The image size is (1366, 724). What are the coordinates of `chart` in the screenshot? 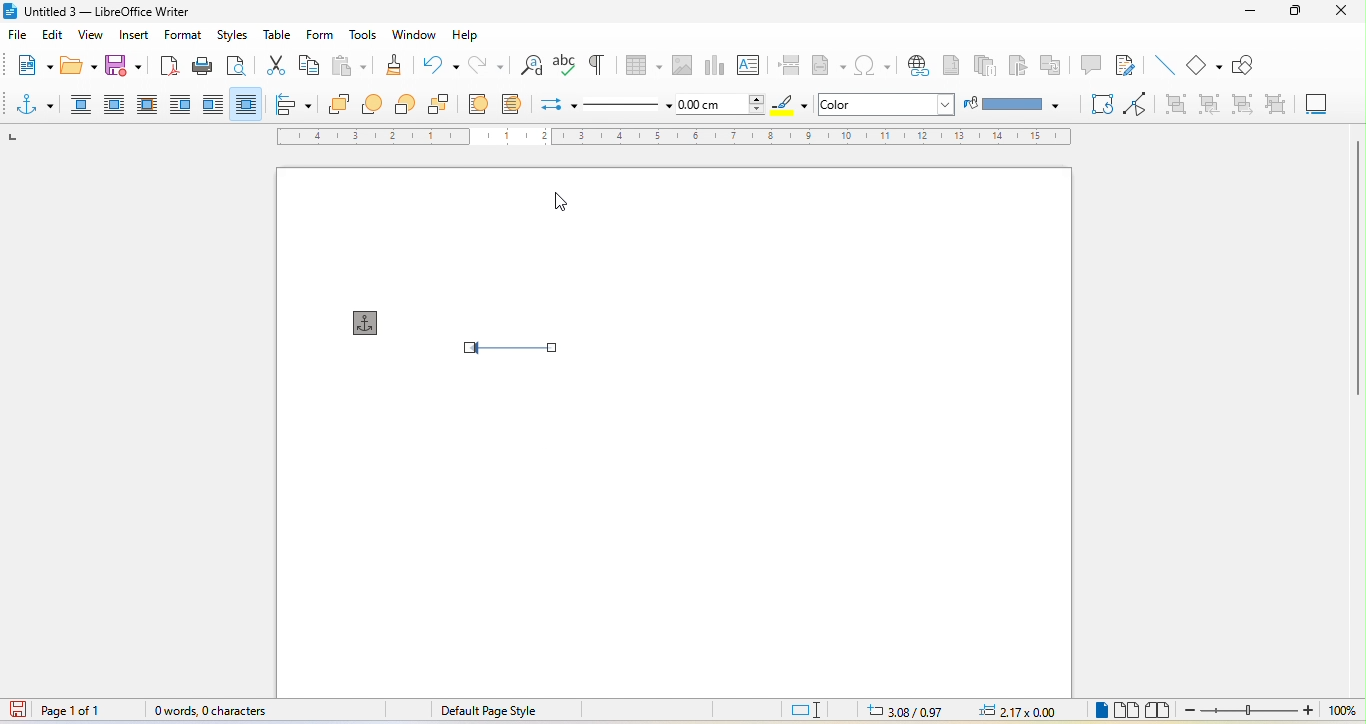 It's located at (714, 64).